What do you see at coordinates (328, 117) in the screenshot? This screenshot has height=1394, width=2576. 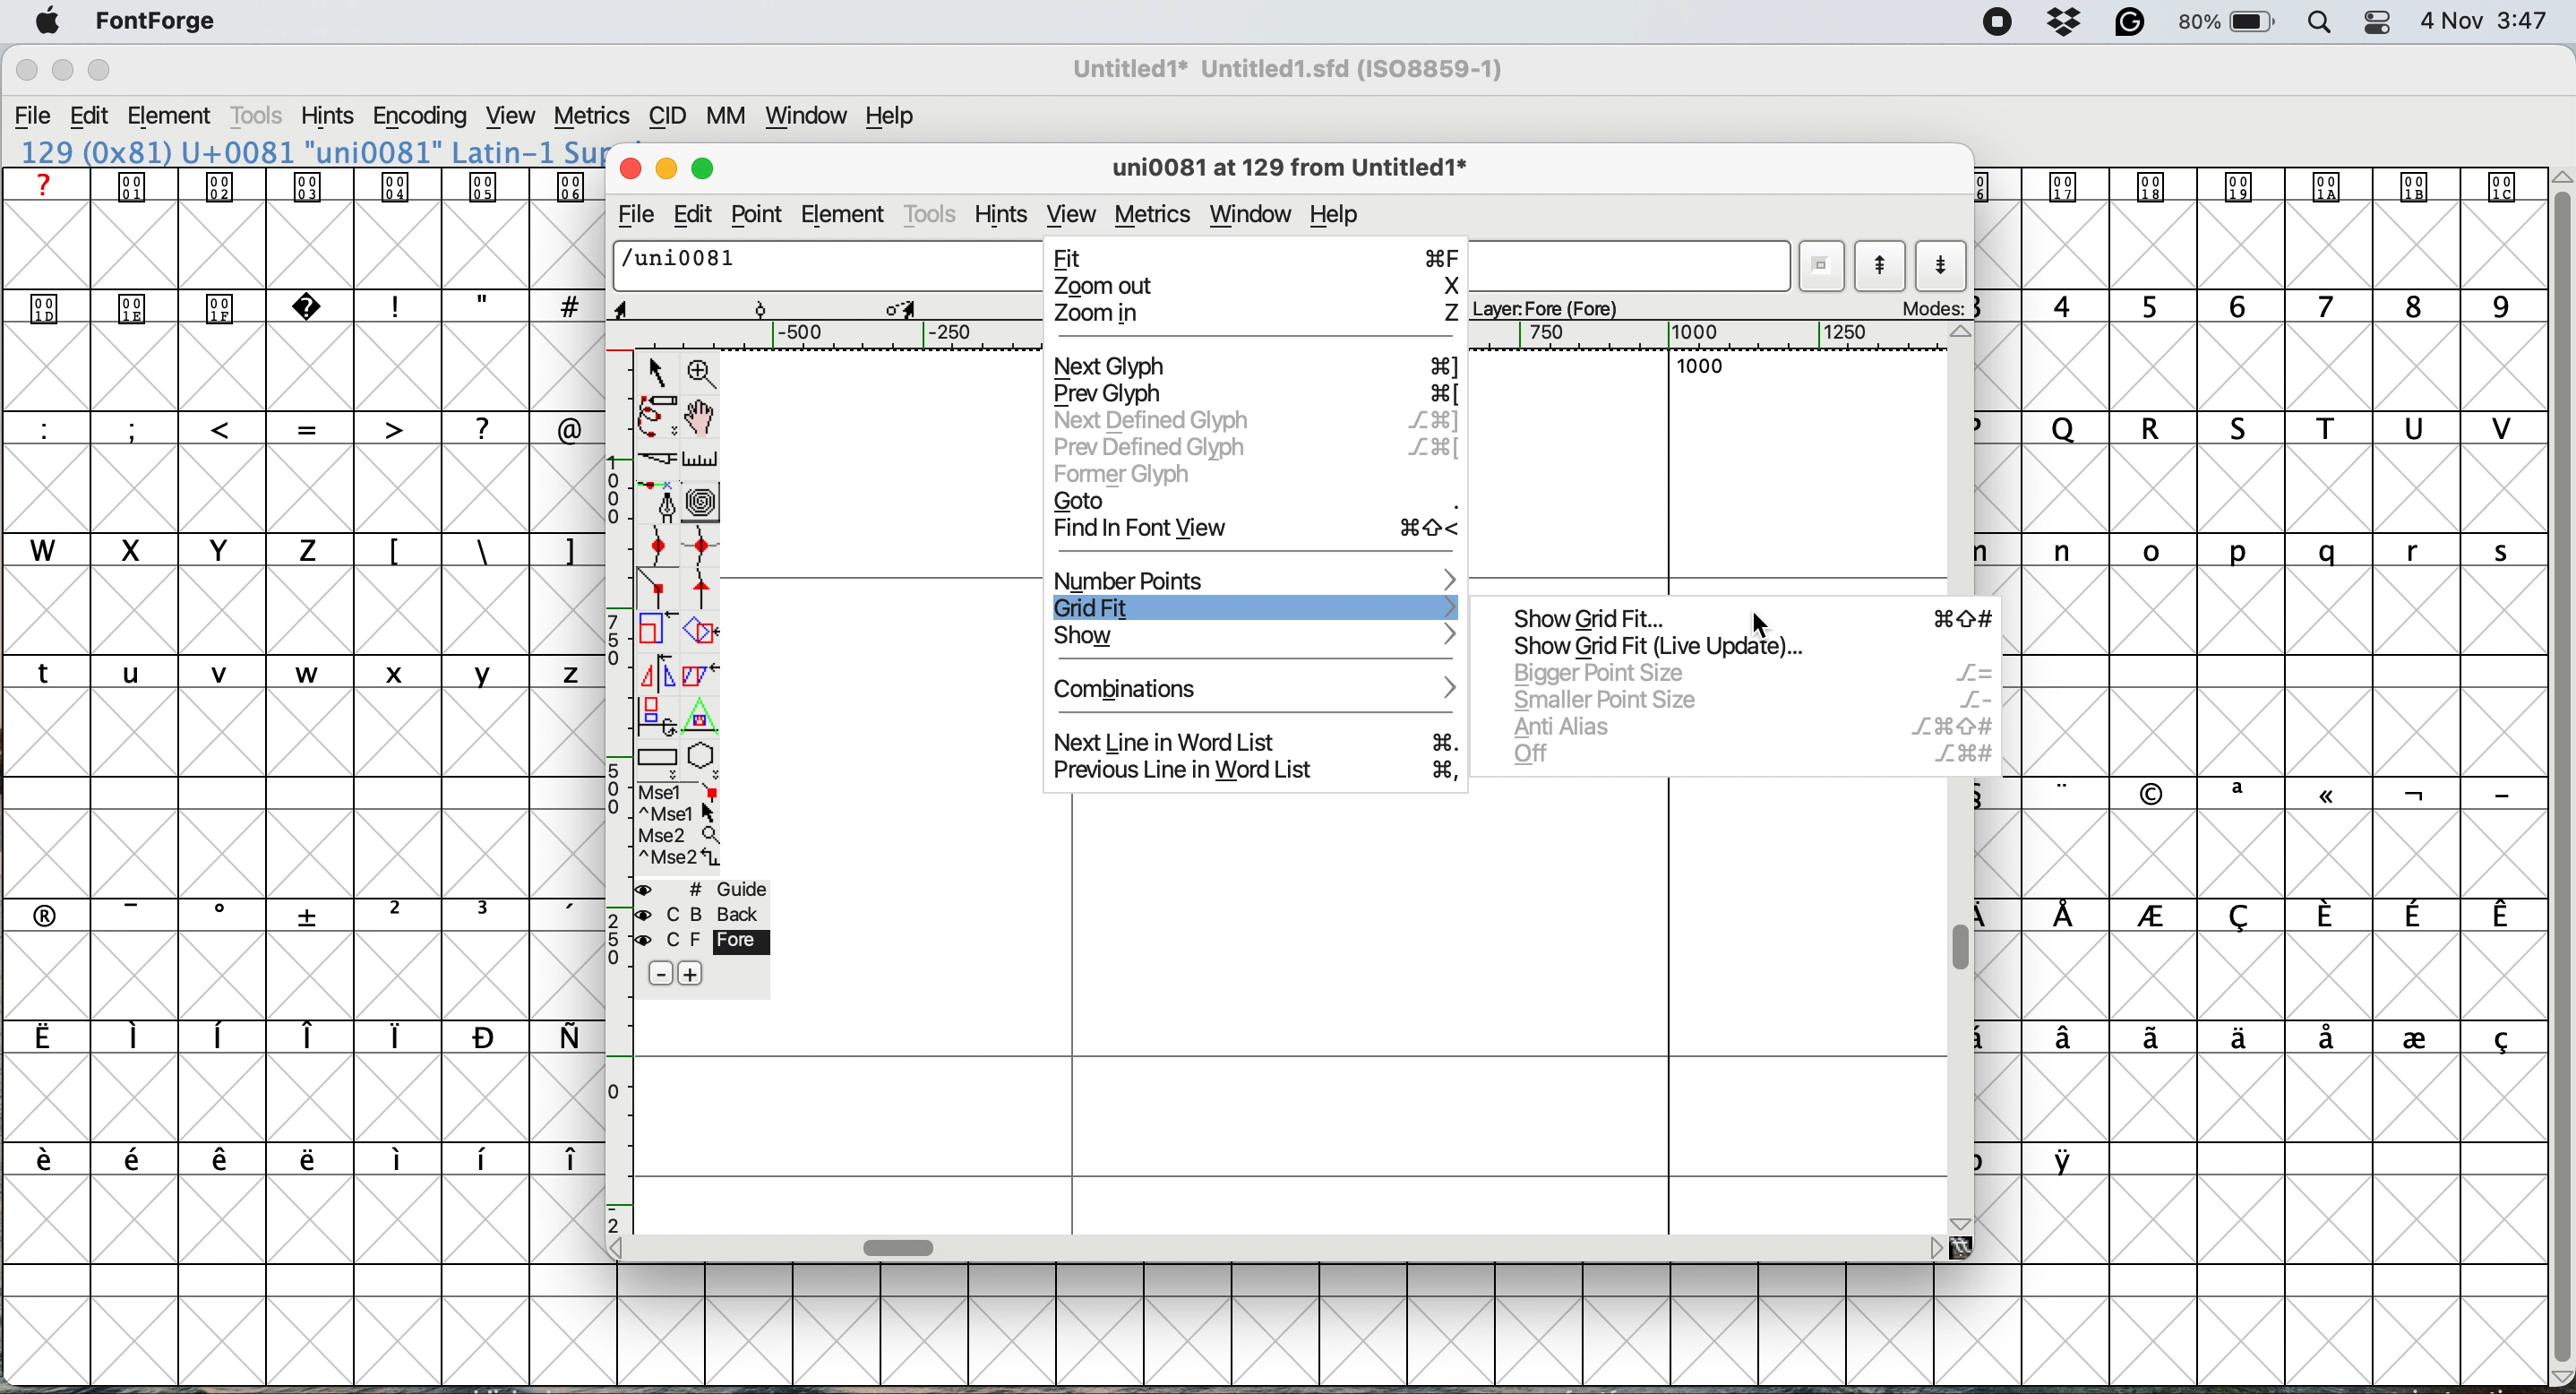 I see `Hints` at bounding box center [328, 117].